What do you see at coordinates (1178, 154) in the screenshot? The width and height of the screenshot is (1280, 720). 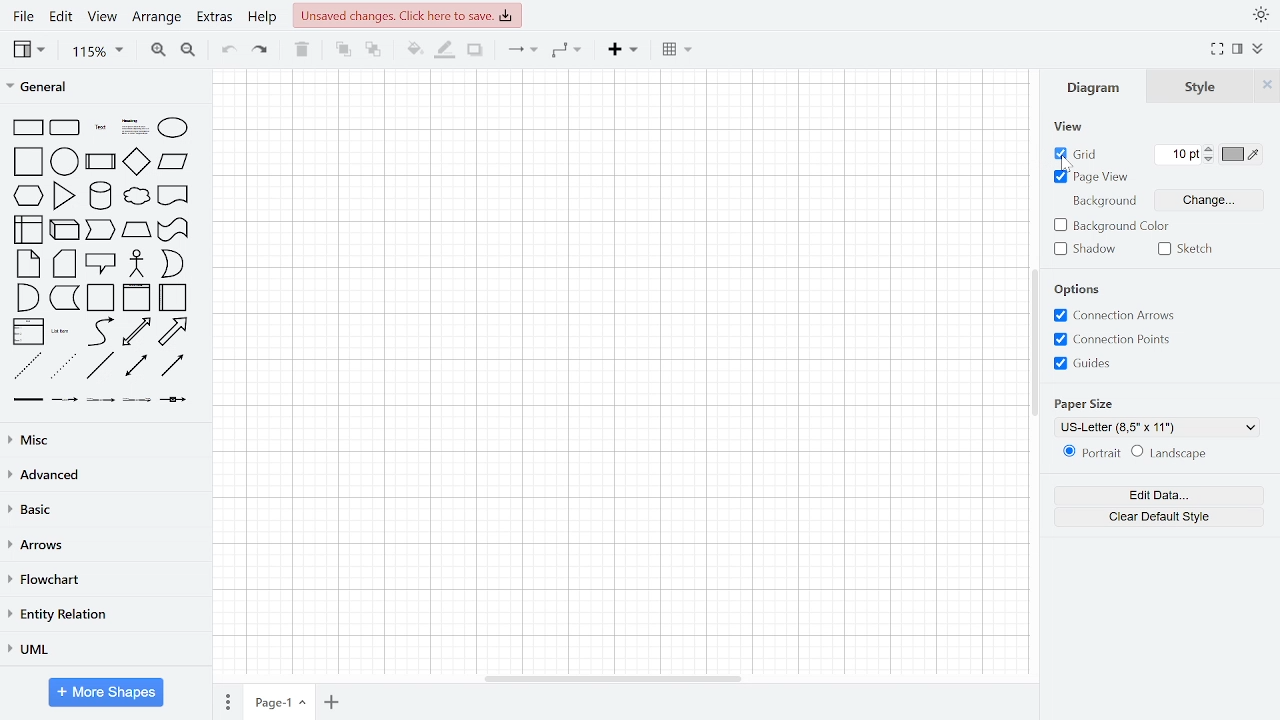 I see `10 pt` at bounding box center [1178, 154].